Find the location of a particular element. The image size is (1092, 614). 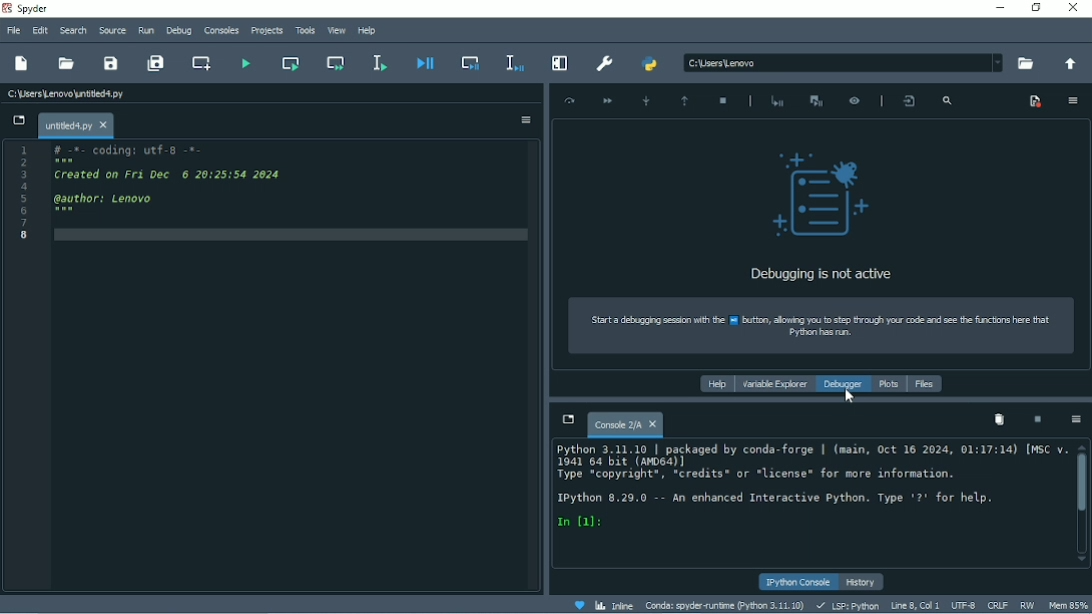

Start debugging after last error is located at coordinates (777, 101).